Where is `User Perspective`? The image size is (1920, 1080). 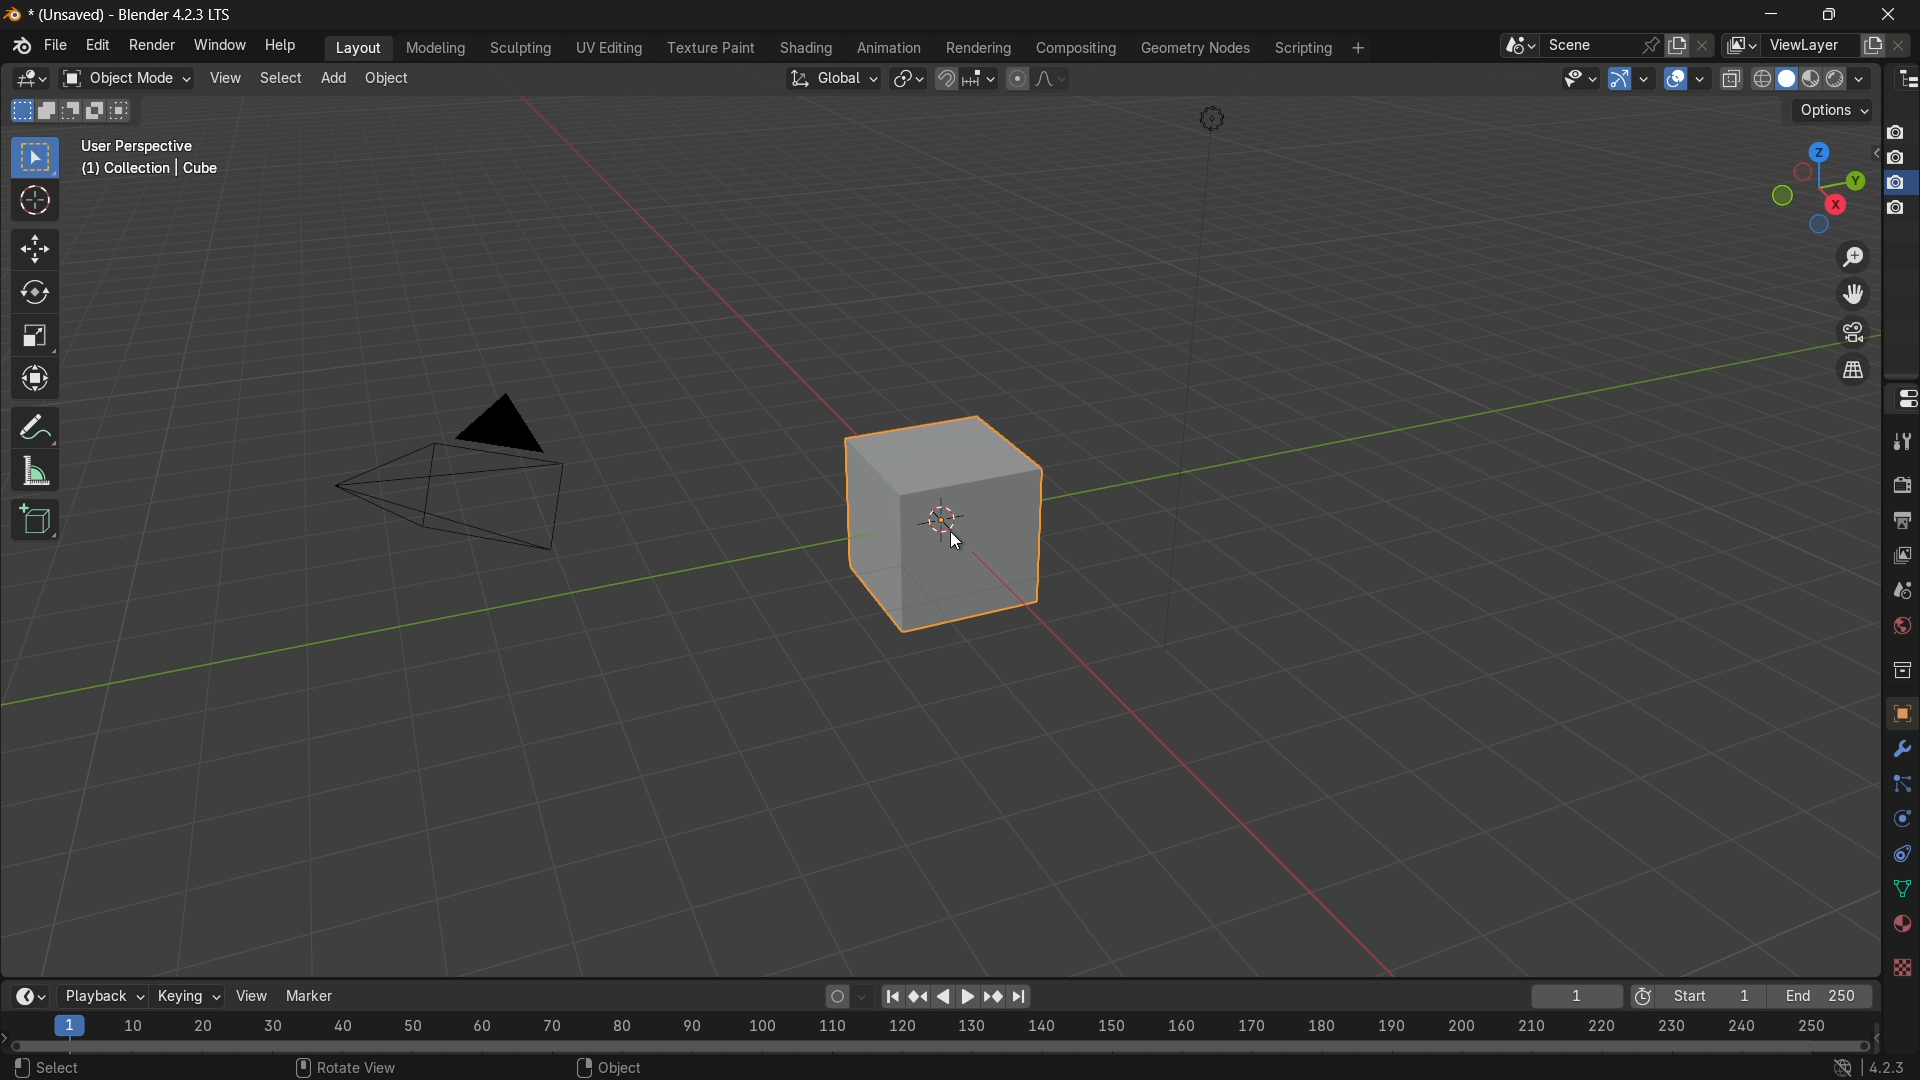
User Perspective is located at coordinates (156, 159).